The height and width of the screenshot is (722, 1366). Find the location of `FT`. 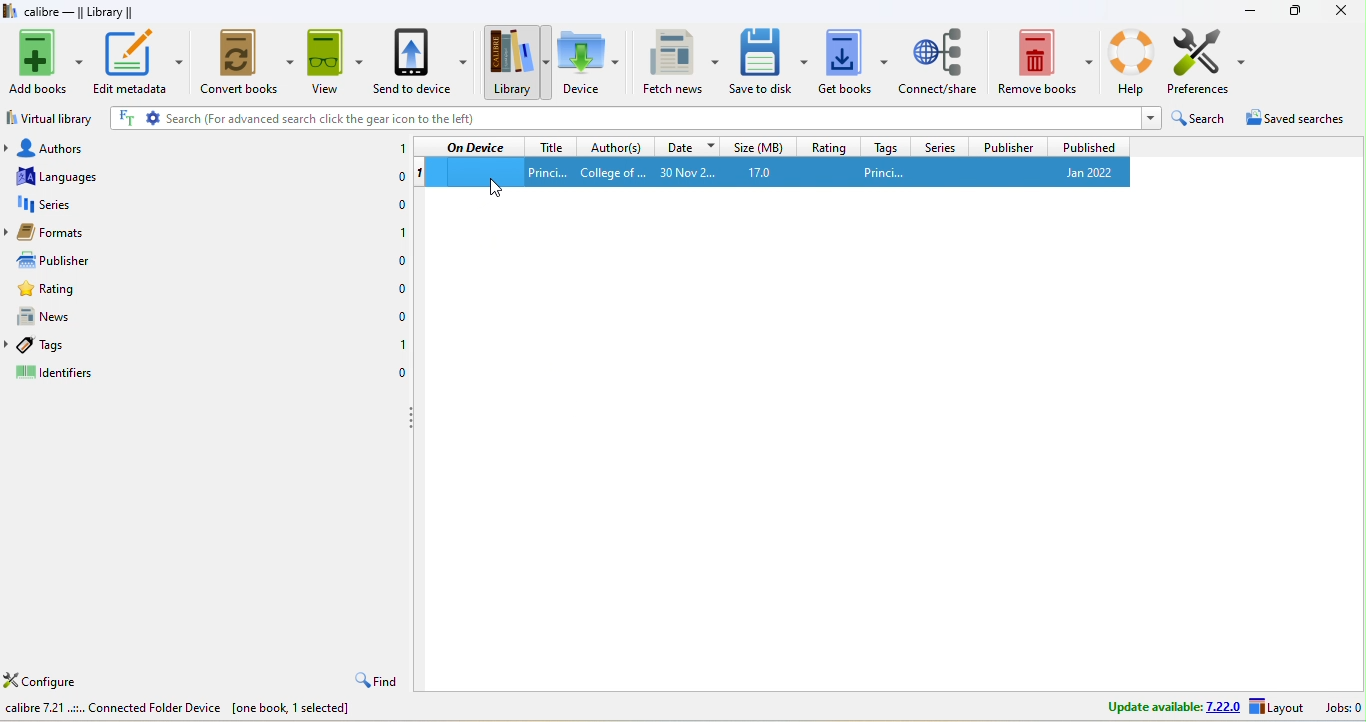

FT is located at coordinates (125, 118).